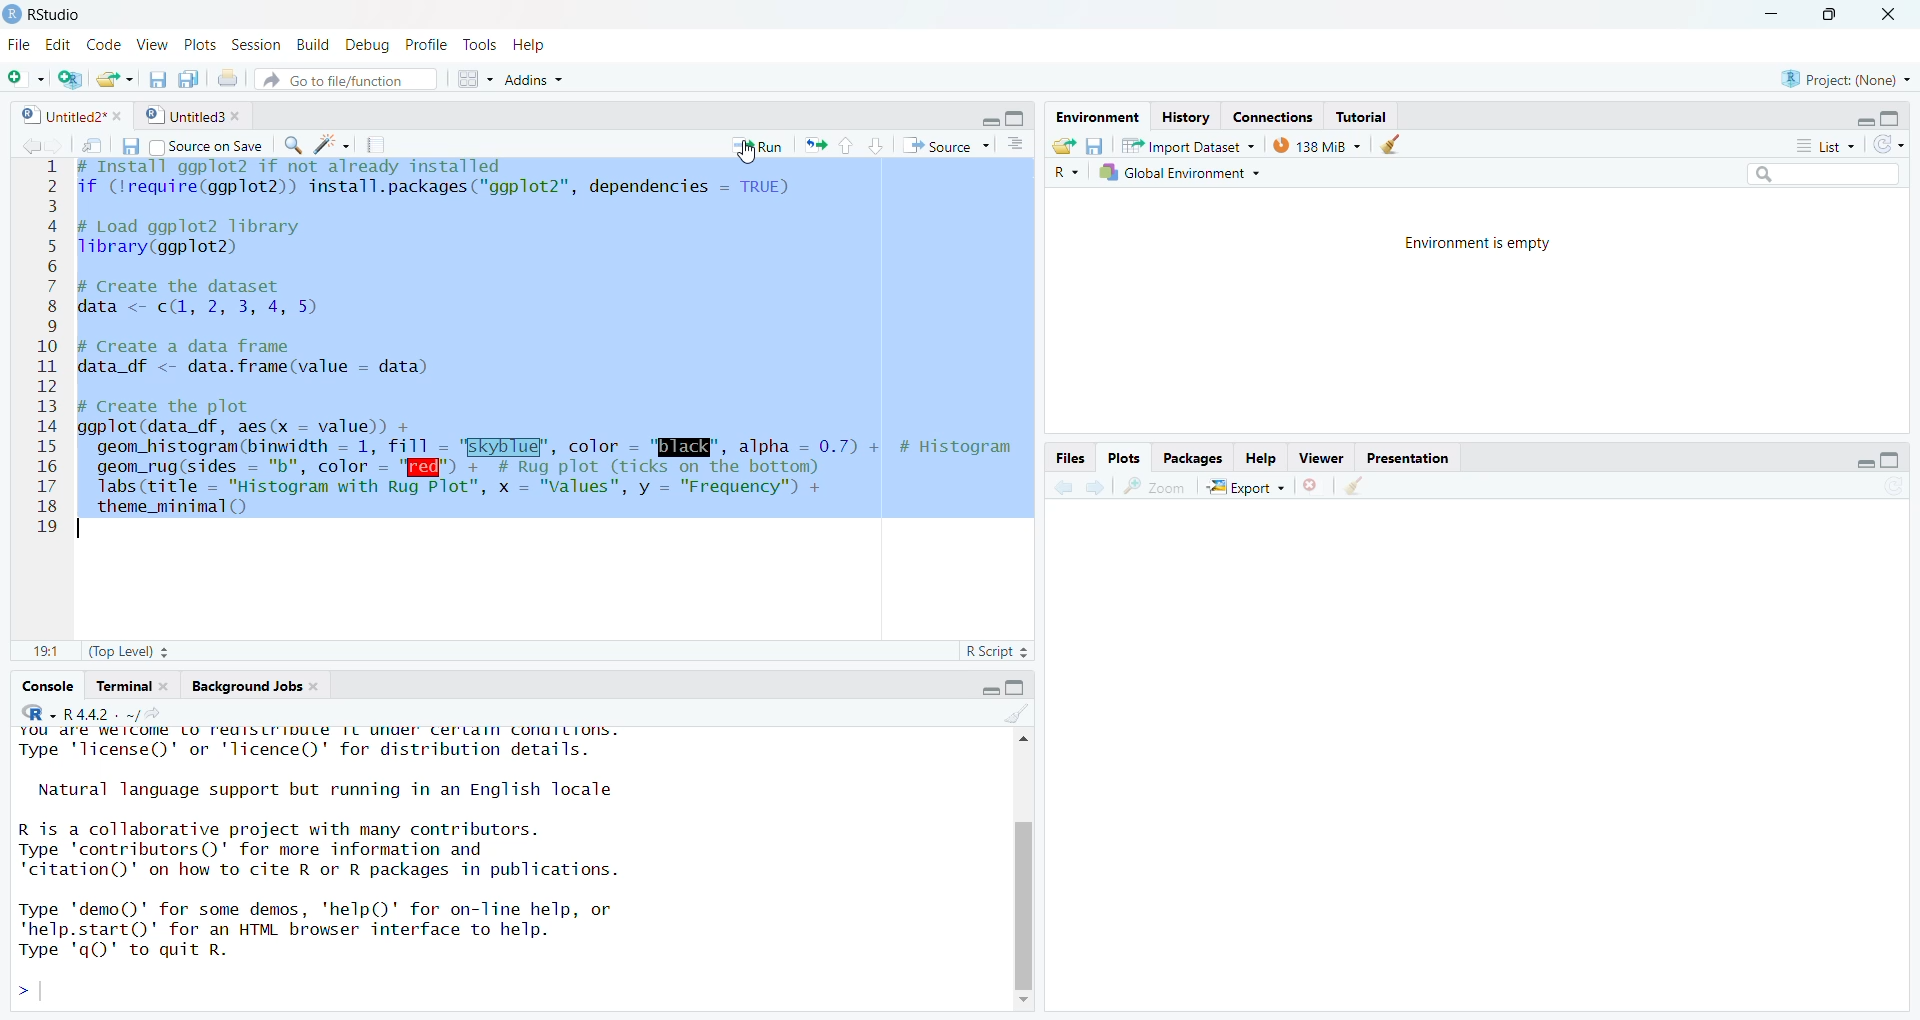 The height and width of the screenshot is (1020, 1920). What do you see at coordinates (1839, 18) in the screenshot?
I see `maximize` at bounding box center [1839, 18].